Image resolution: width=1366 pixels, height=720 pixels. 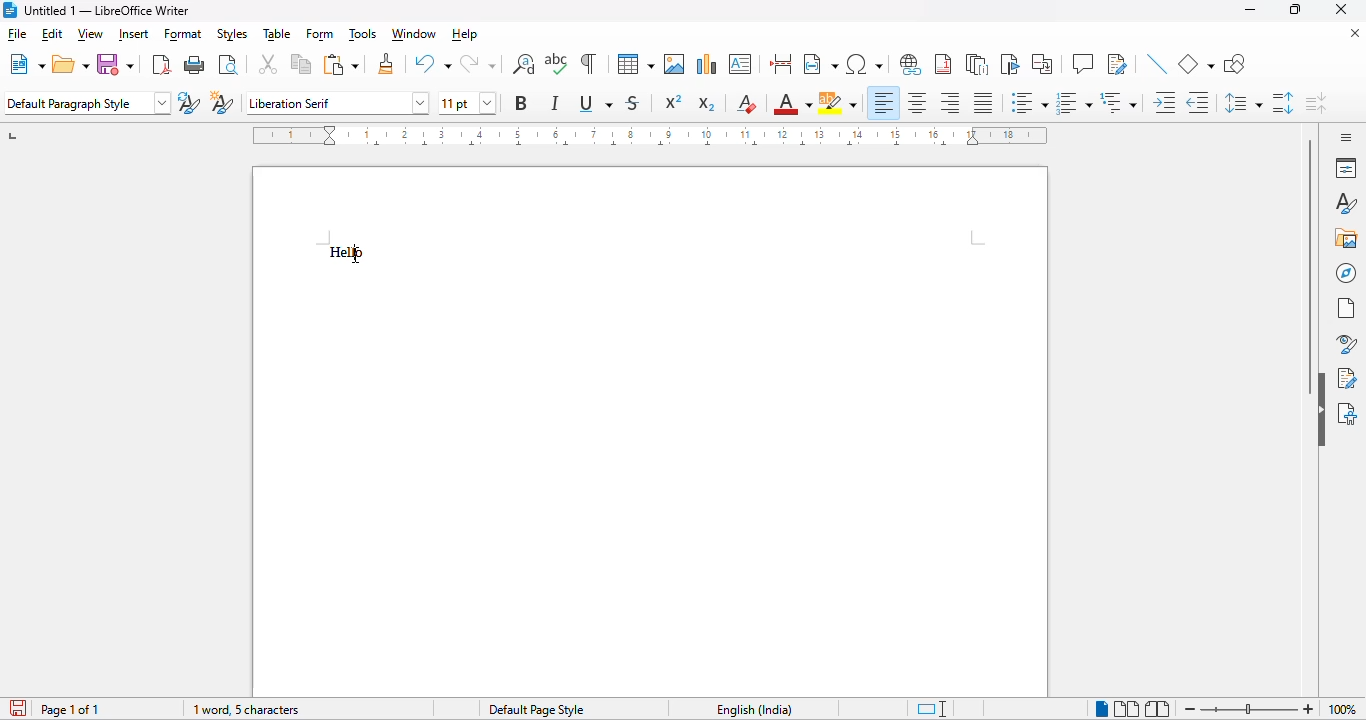 What do you see at coordinates (674, 64) in the screenshot?
I see `insert image` at bounding box center [674, 64].